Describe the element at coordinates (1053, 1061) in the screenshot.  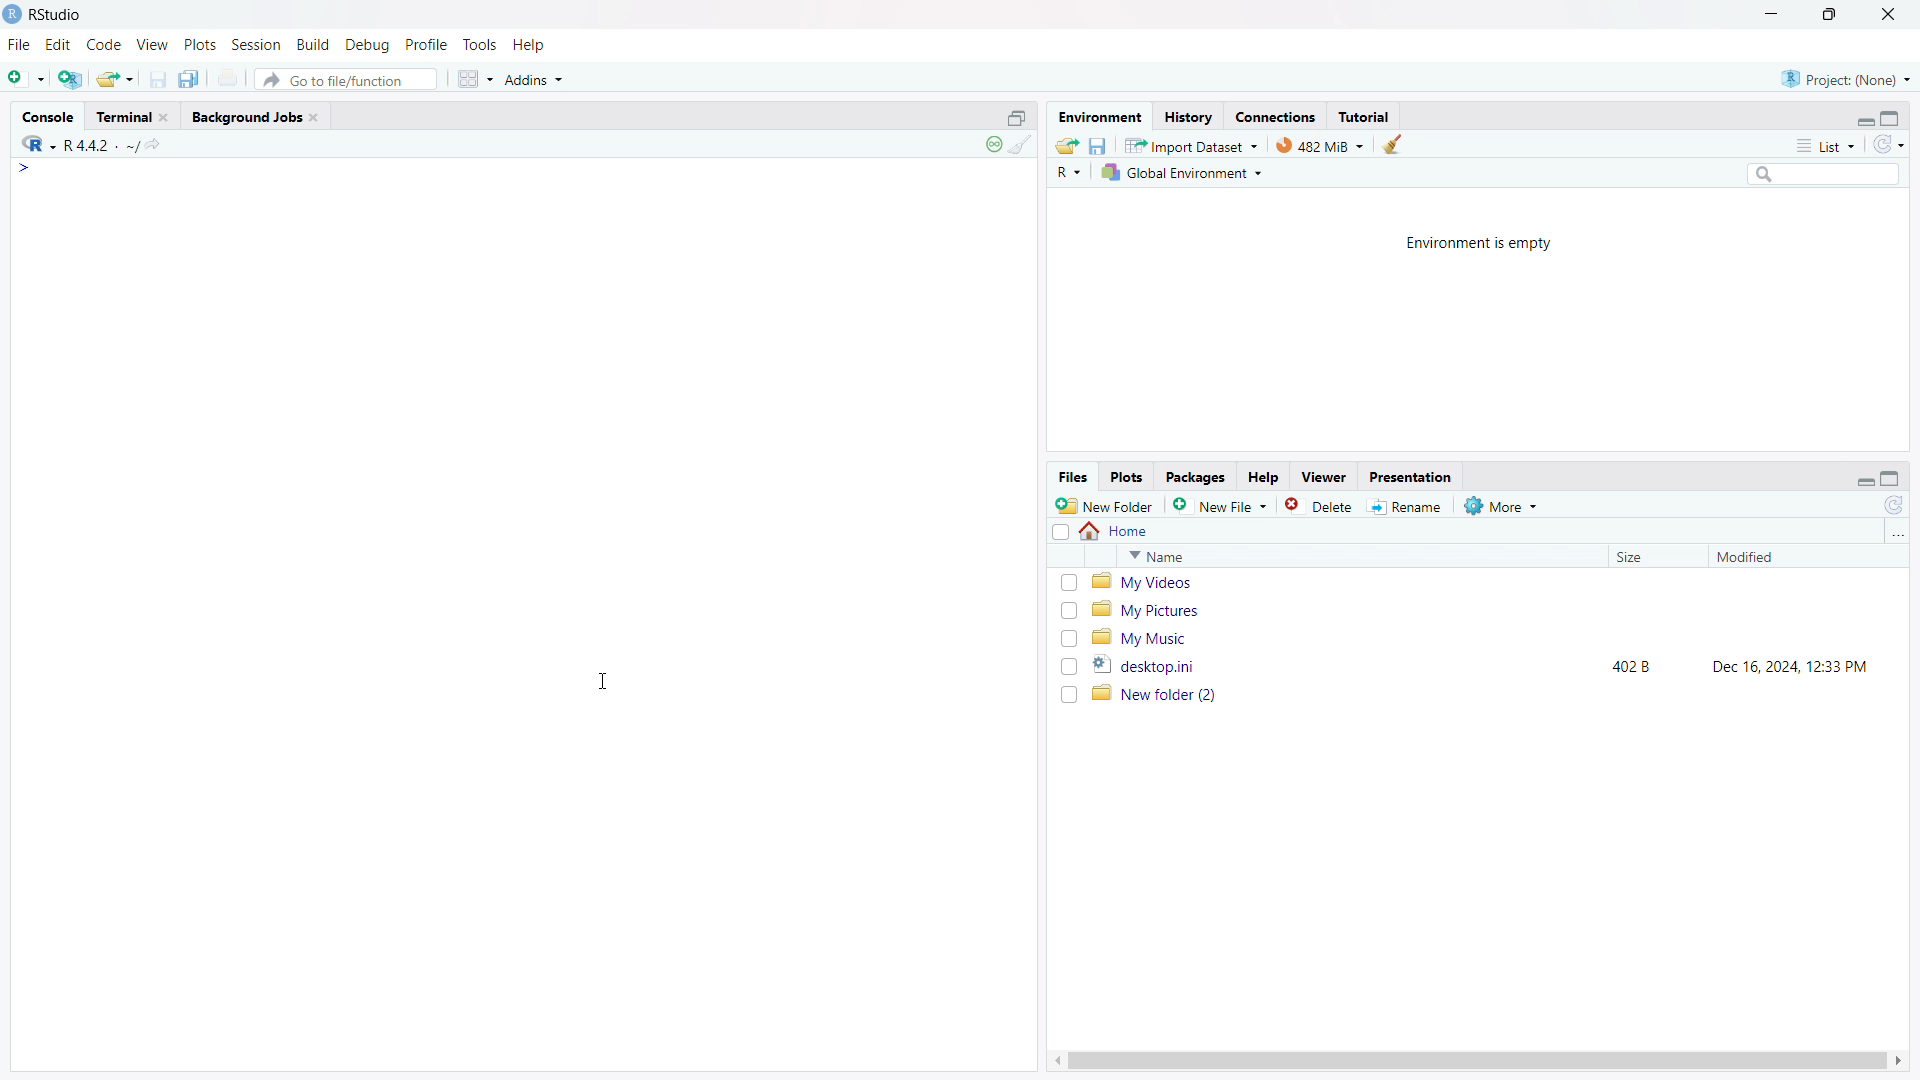
I see `scroll left` at that location.